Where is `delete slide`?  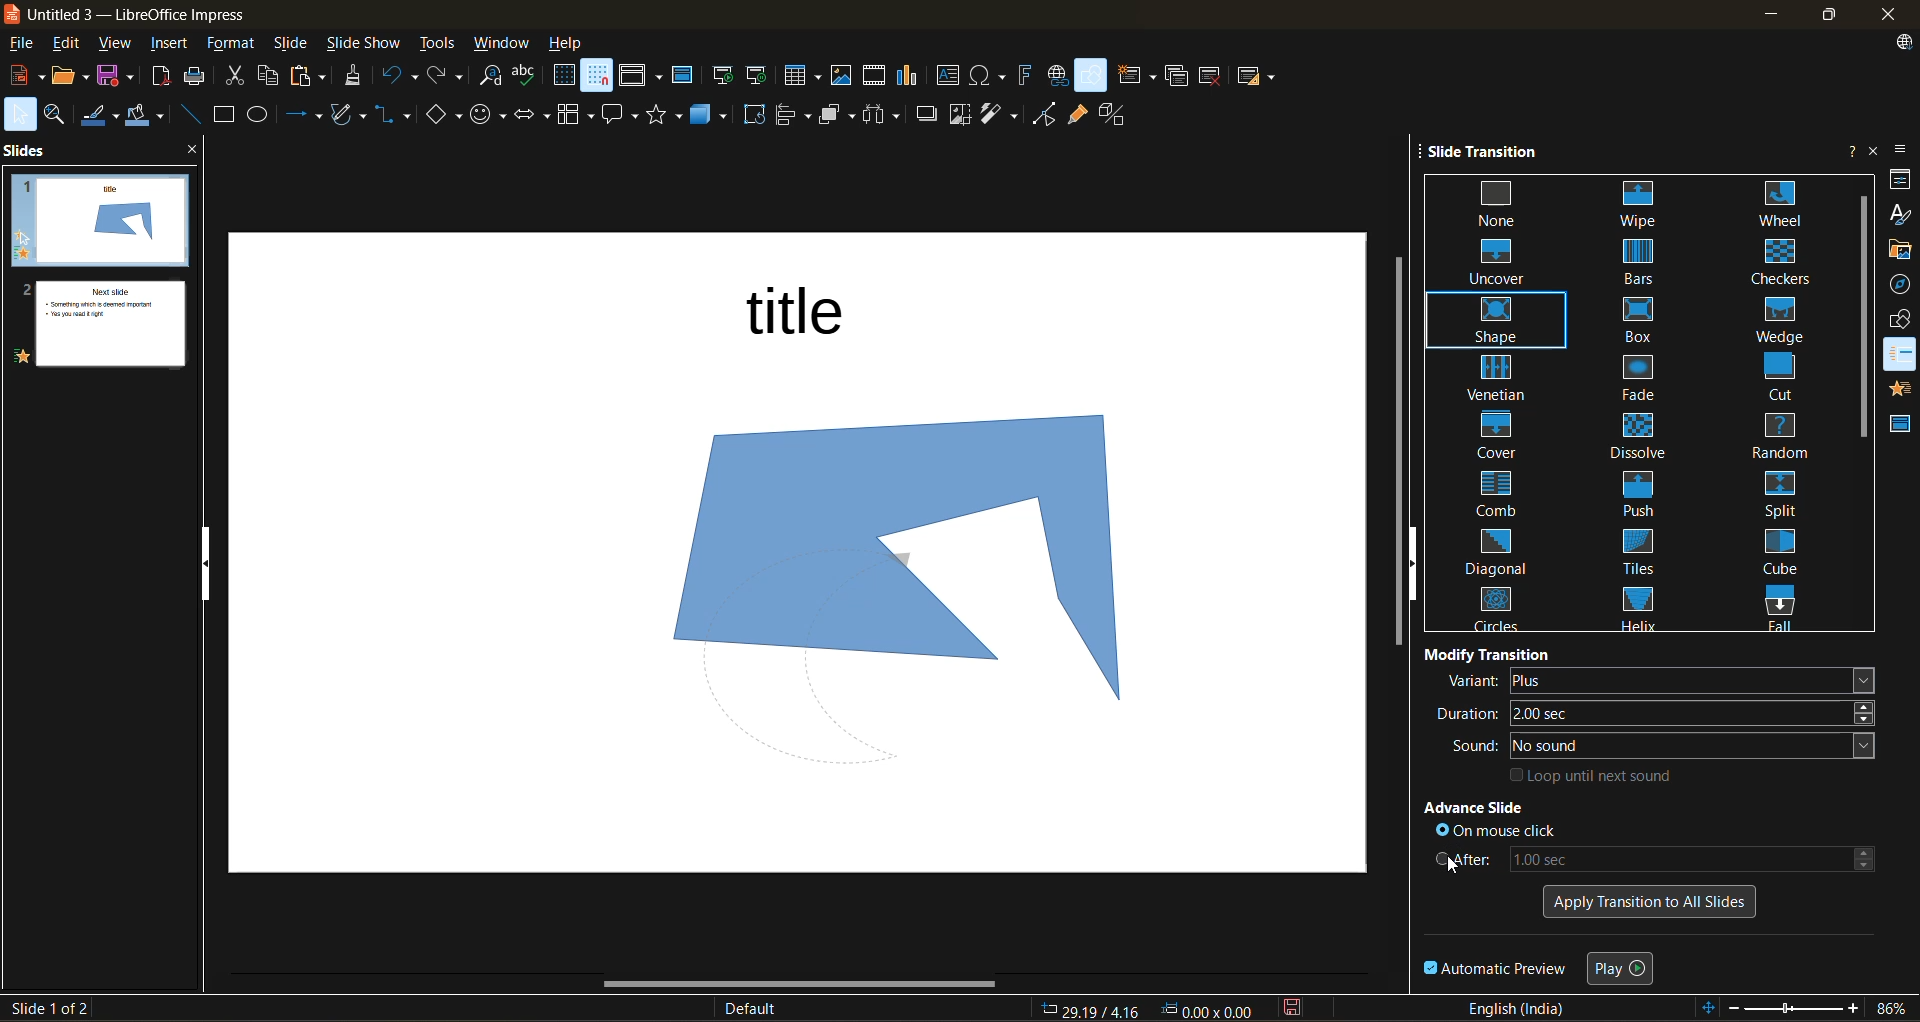 delete slide is located at coordinates (1212, 75).